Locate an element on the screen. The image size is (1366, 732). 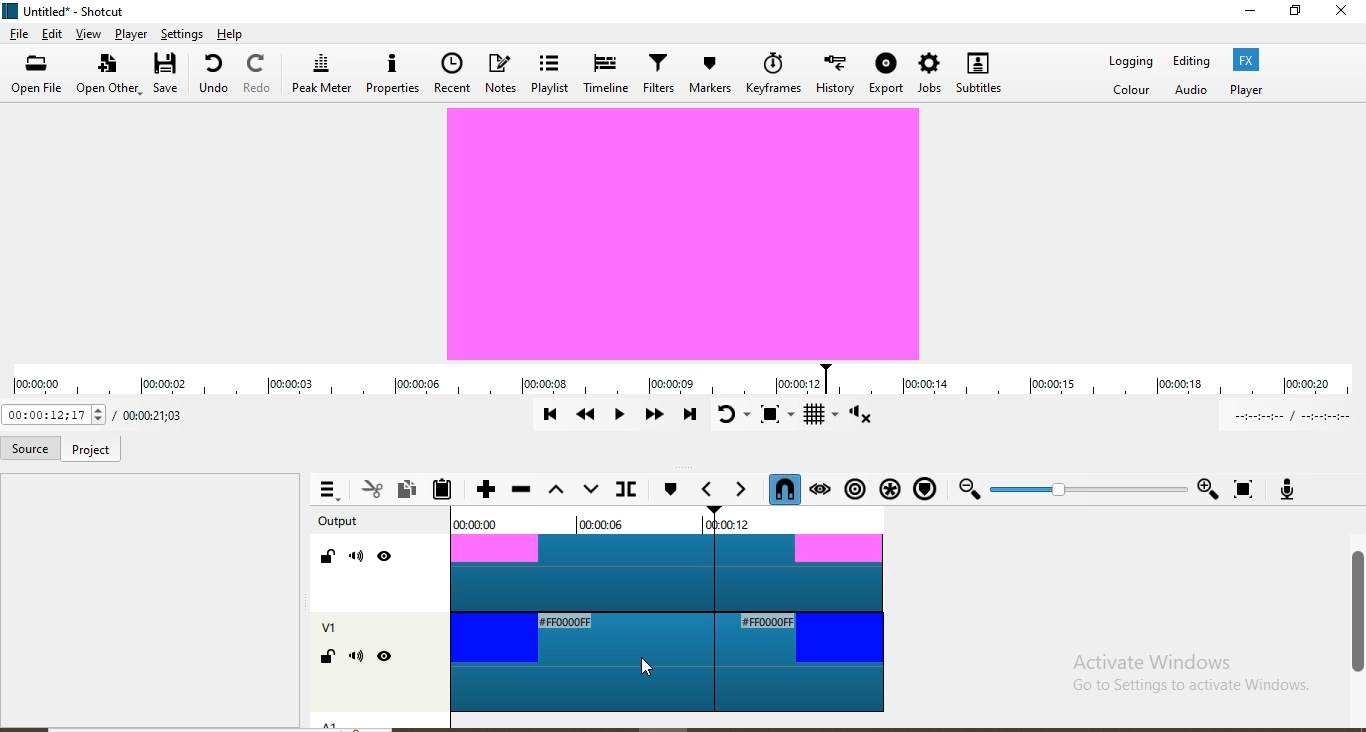
project is located at coordinates (91, 449).